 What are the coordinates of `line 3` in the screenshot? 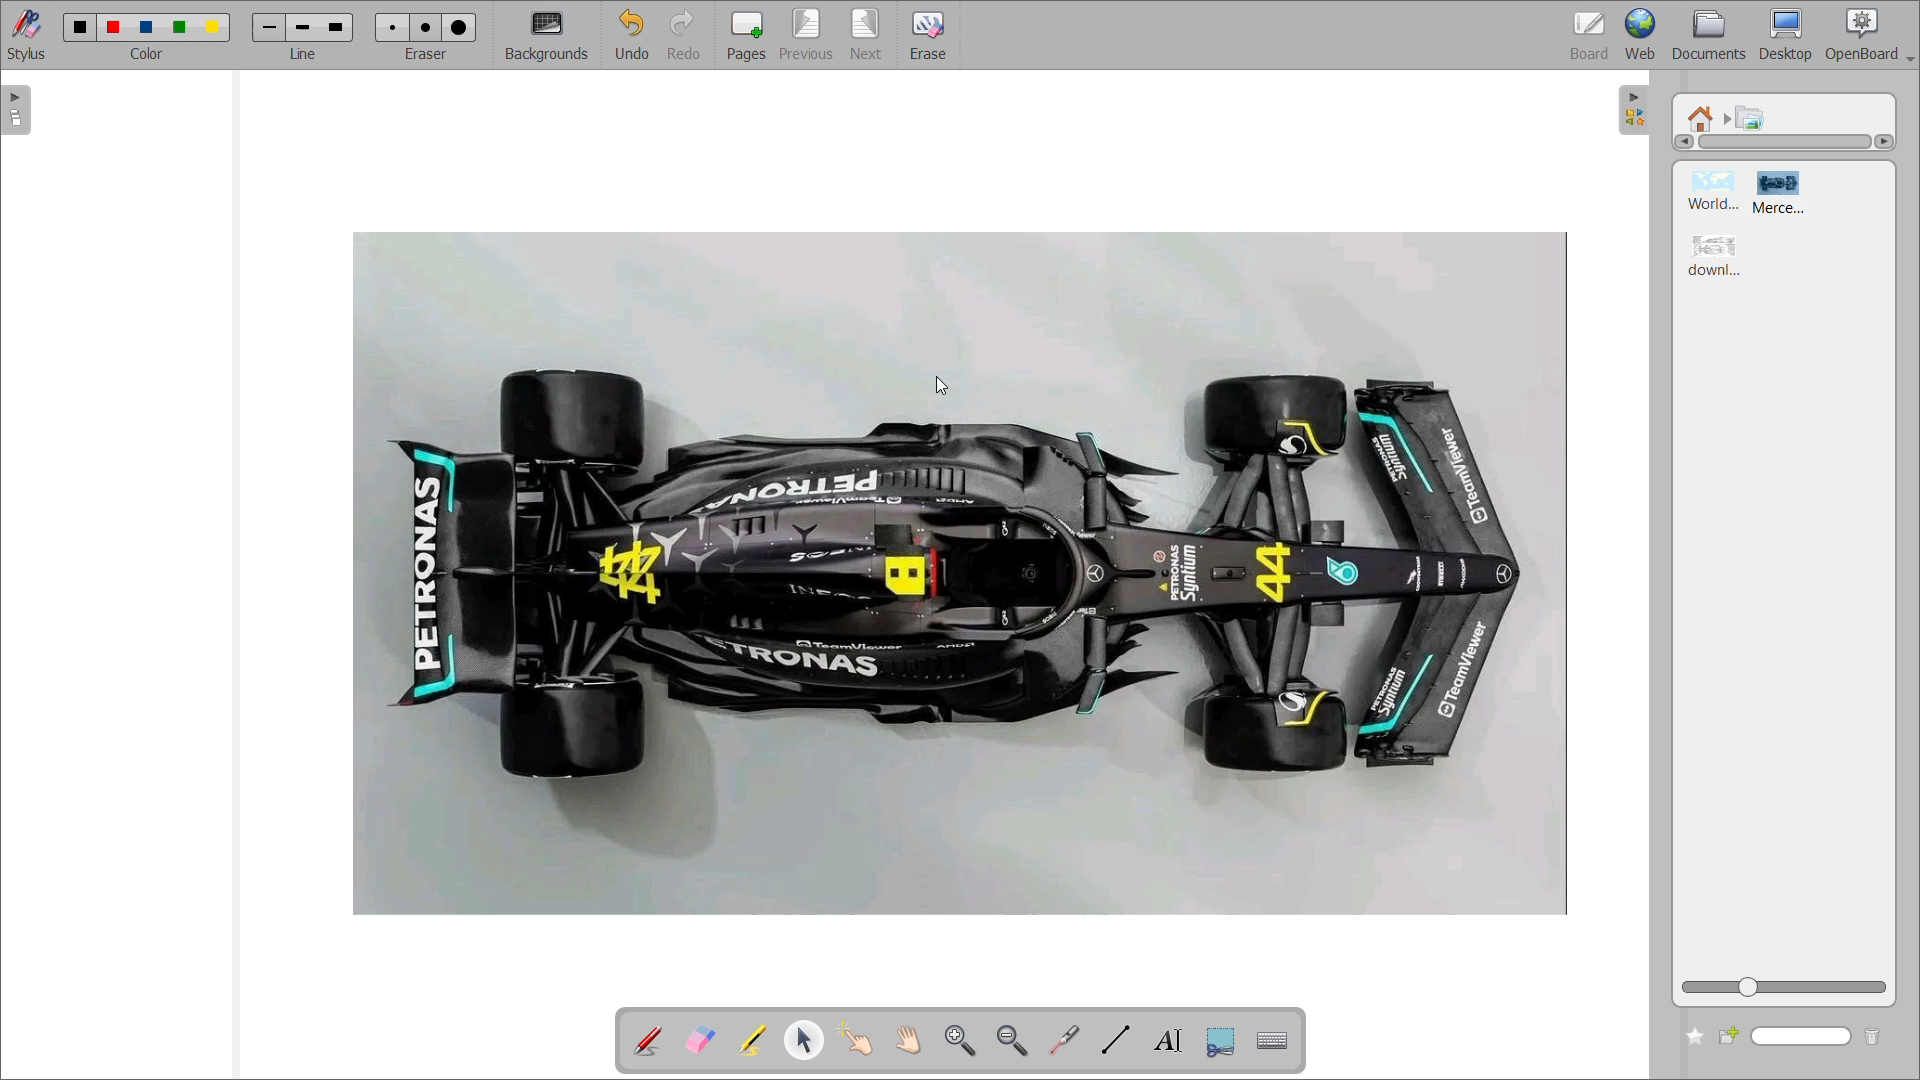 It's located at (336, 26).